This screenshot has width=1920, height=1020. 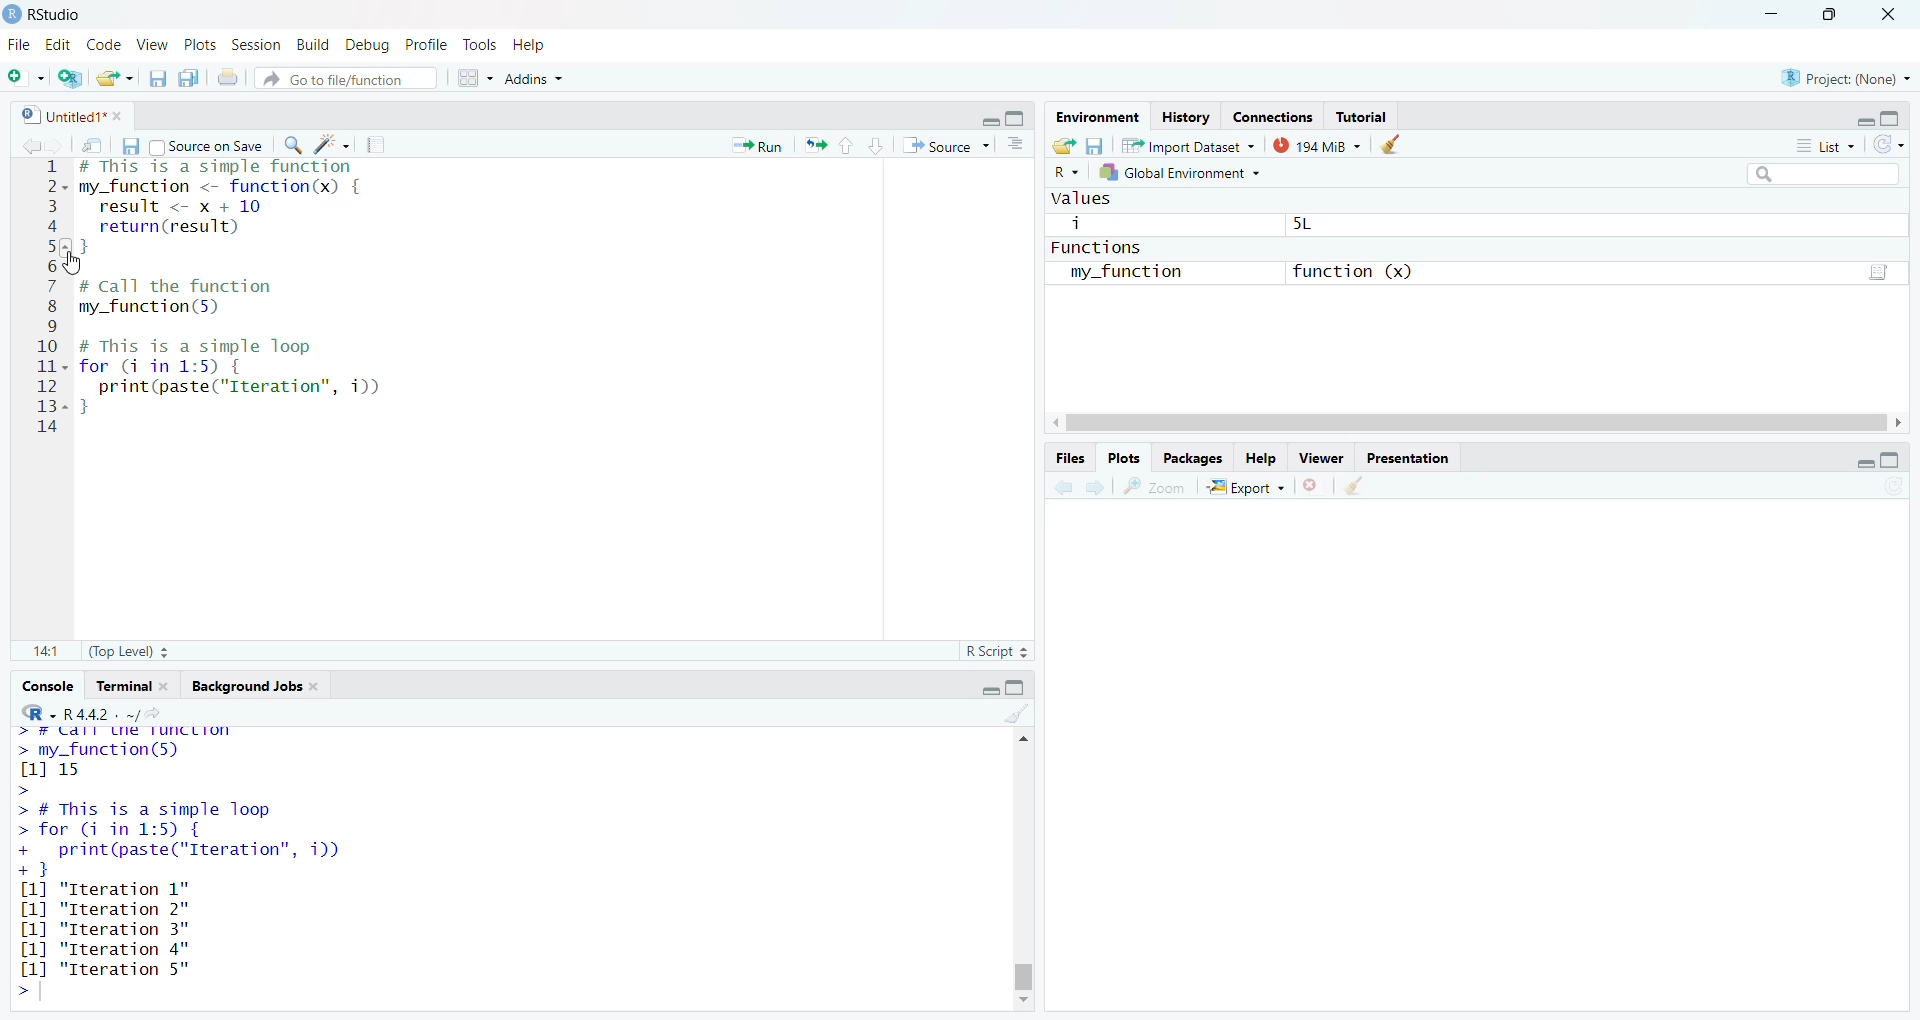 I want to click on source the contents of the document, so click(x=947, y=146).